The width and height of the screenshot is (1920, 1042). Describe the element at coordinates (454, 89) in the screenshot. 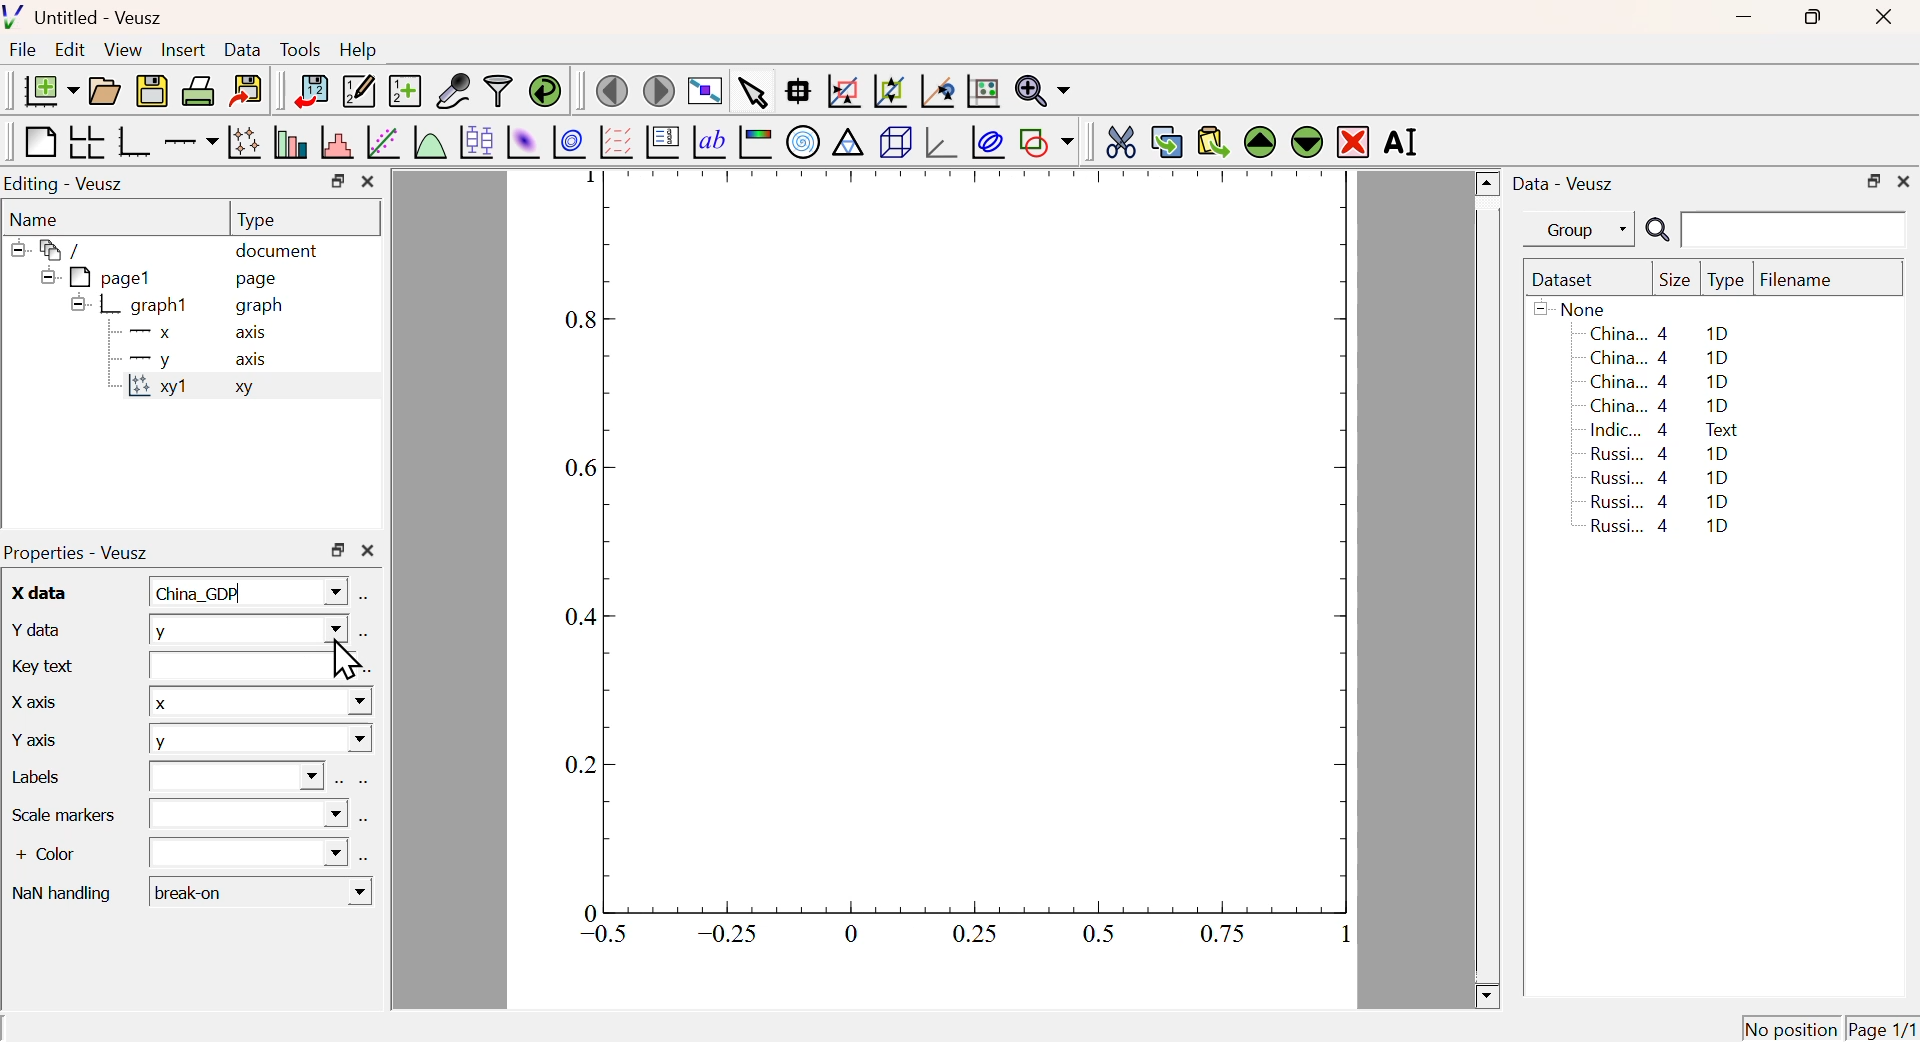

I see `Capture Remote Data` at that location.